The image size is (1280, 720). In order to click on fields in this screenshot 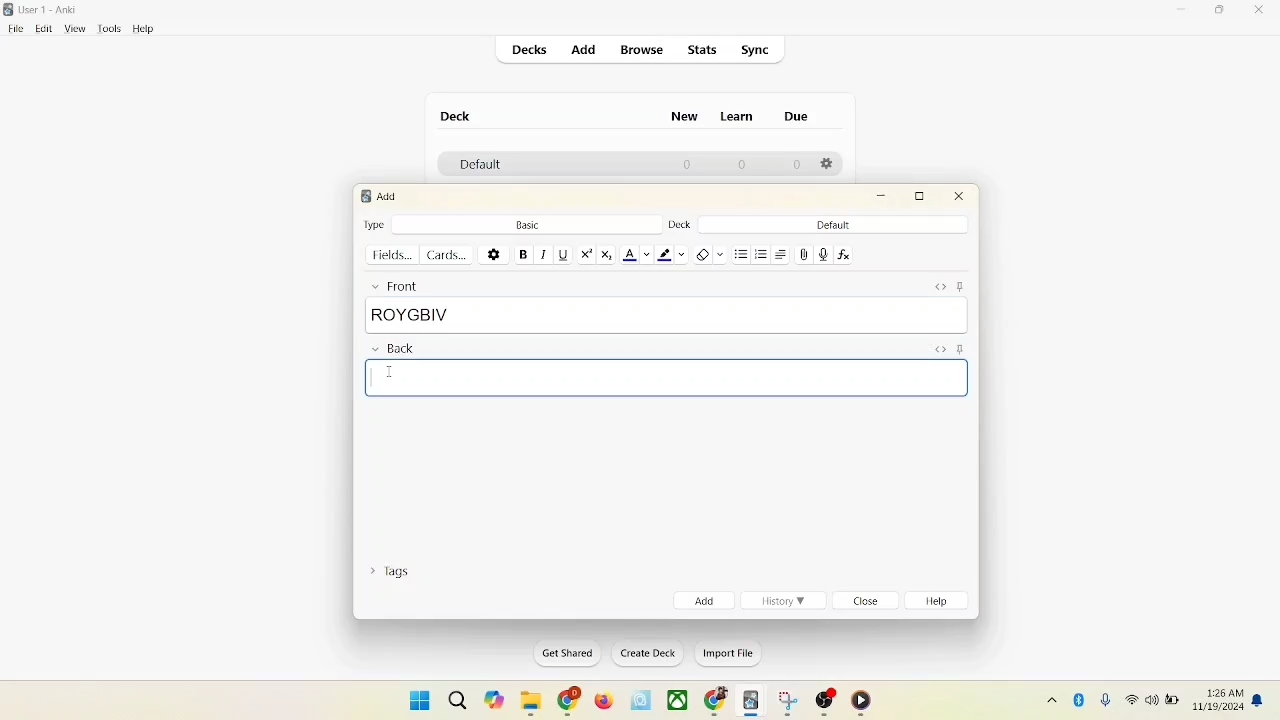, I will do `click(394, 255)`.